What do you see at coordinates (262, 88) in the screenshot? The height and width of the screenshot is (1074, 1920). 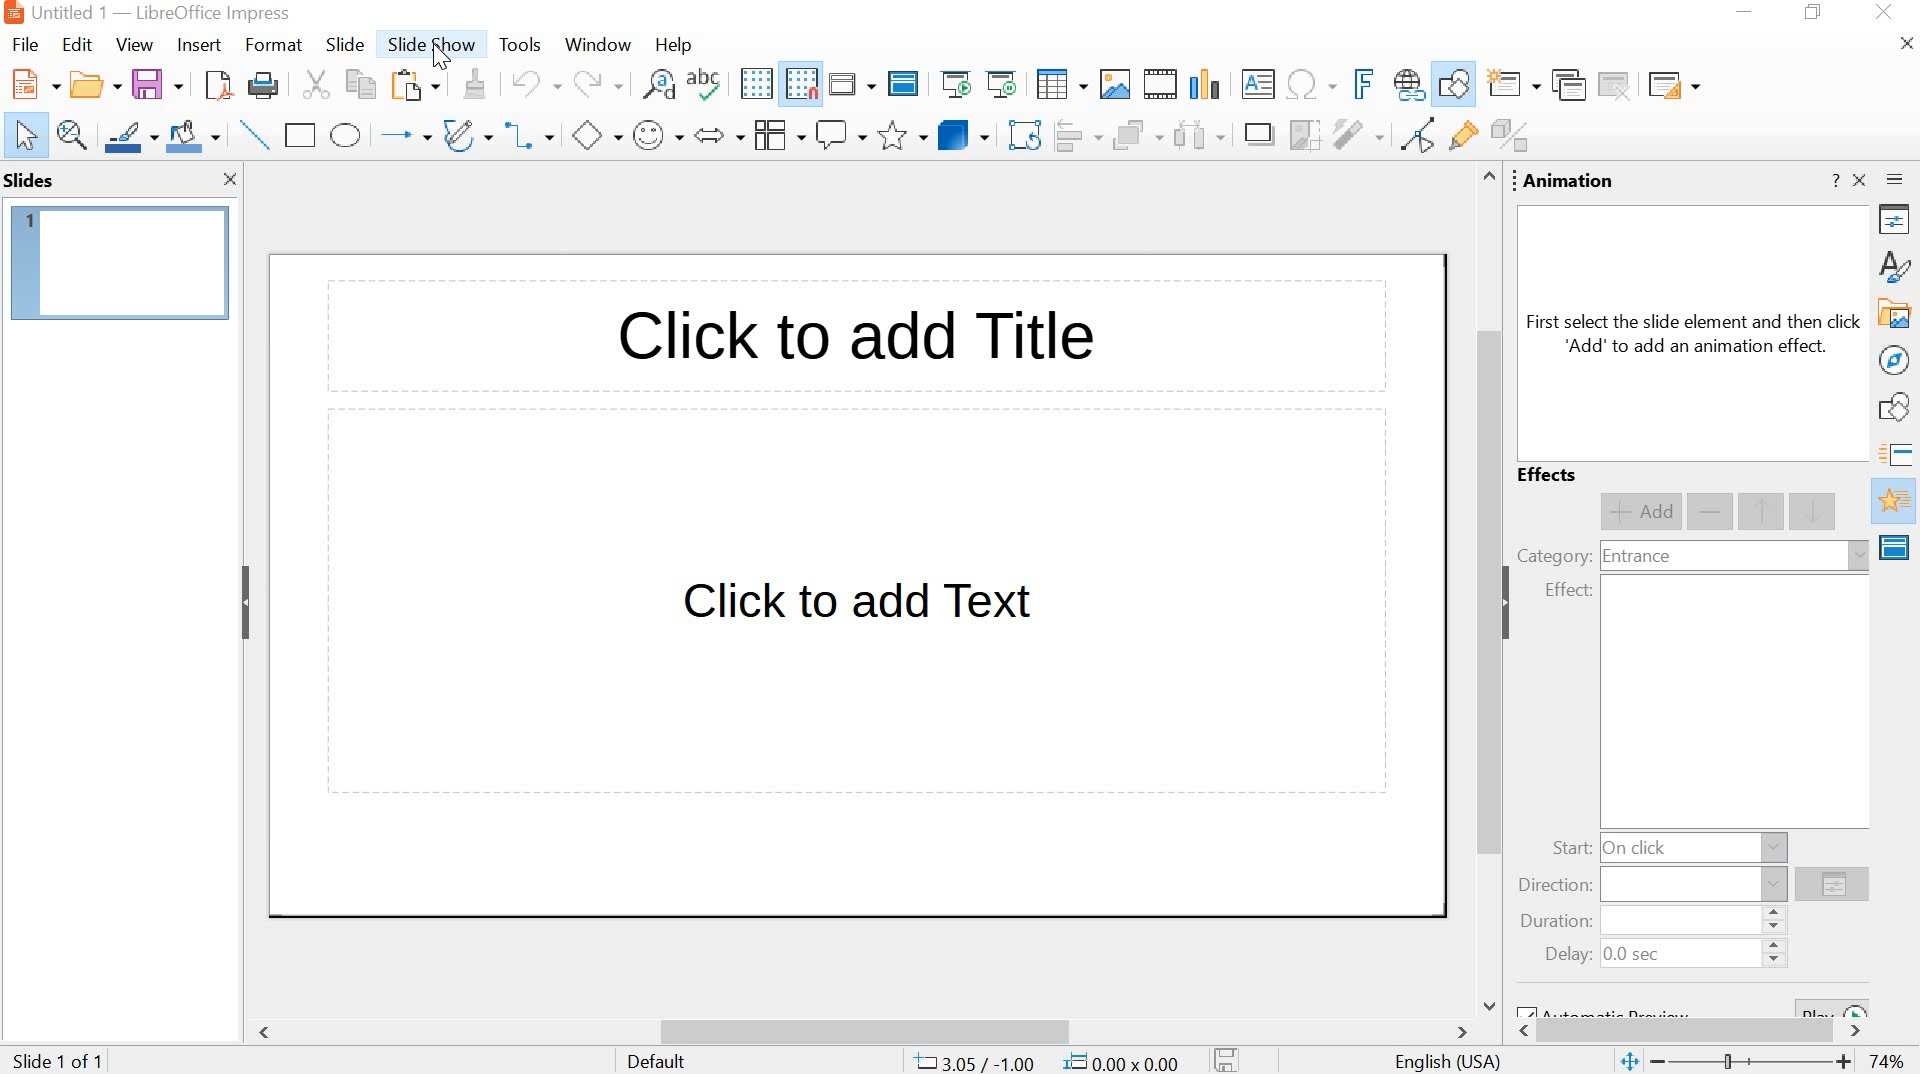 I see `print` at bounding box center [262, 88].